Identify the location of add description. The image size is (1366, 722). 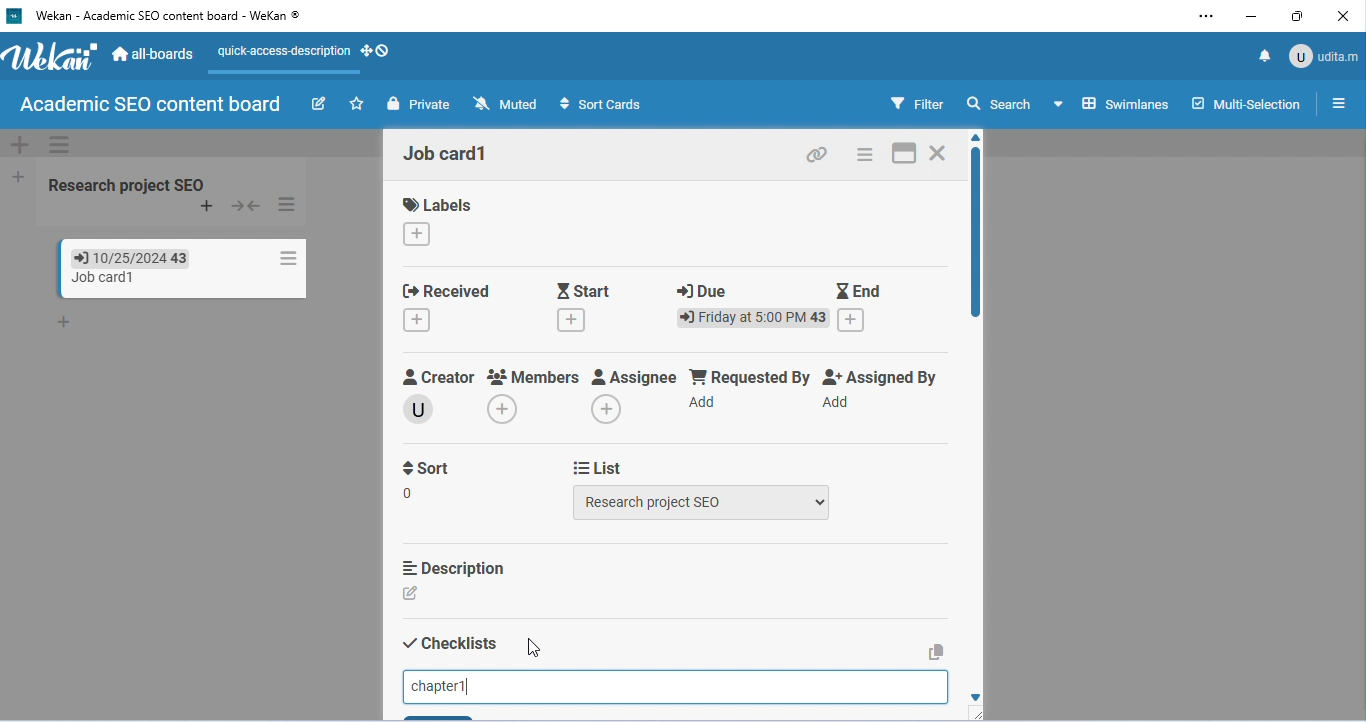
(414, 594).